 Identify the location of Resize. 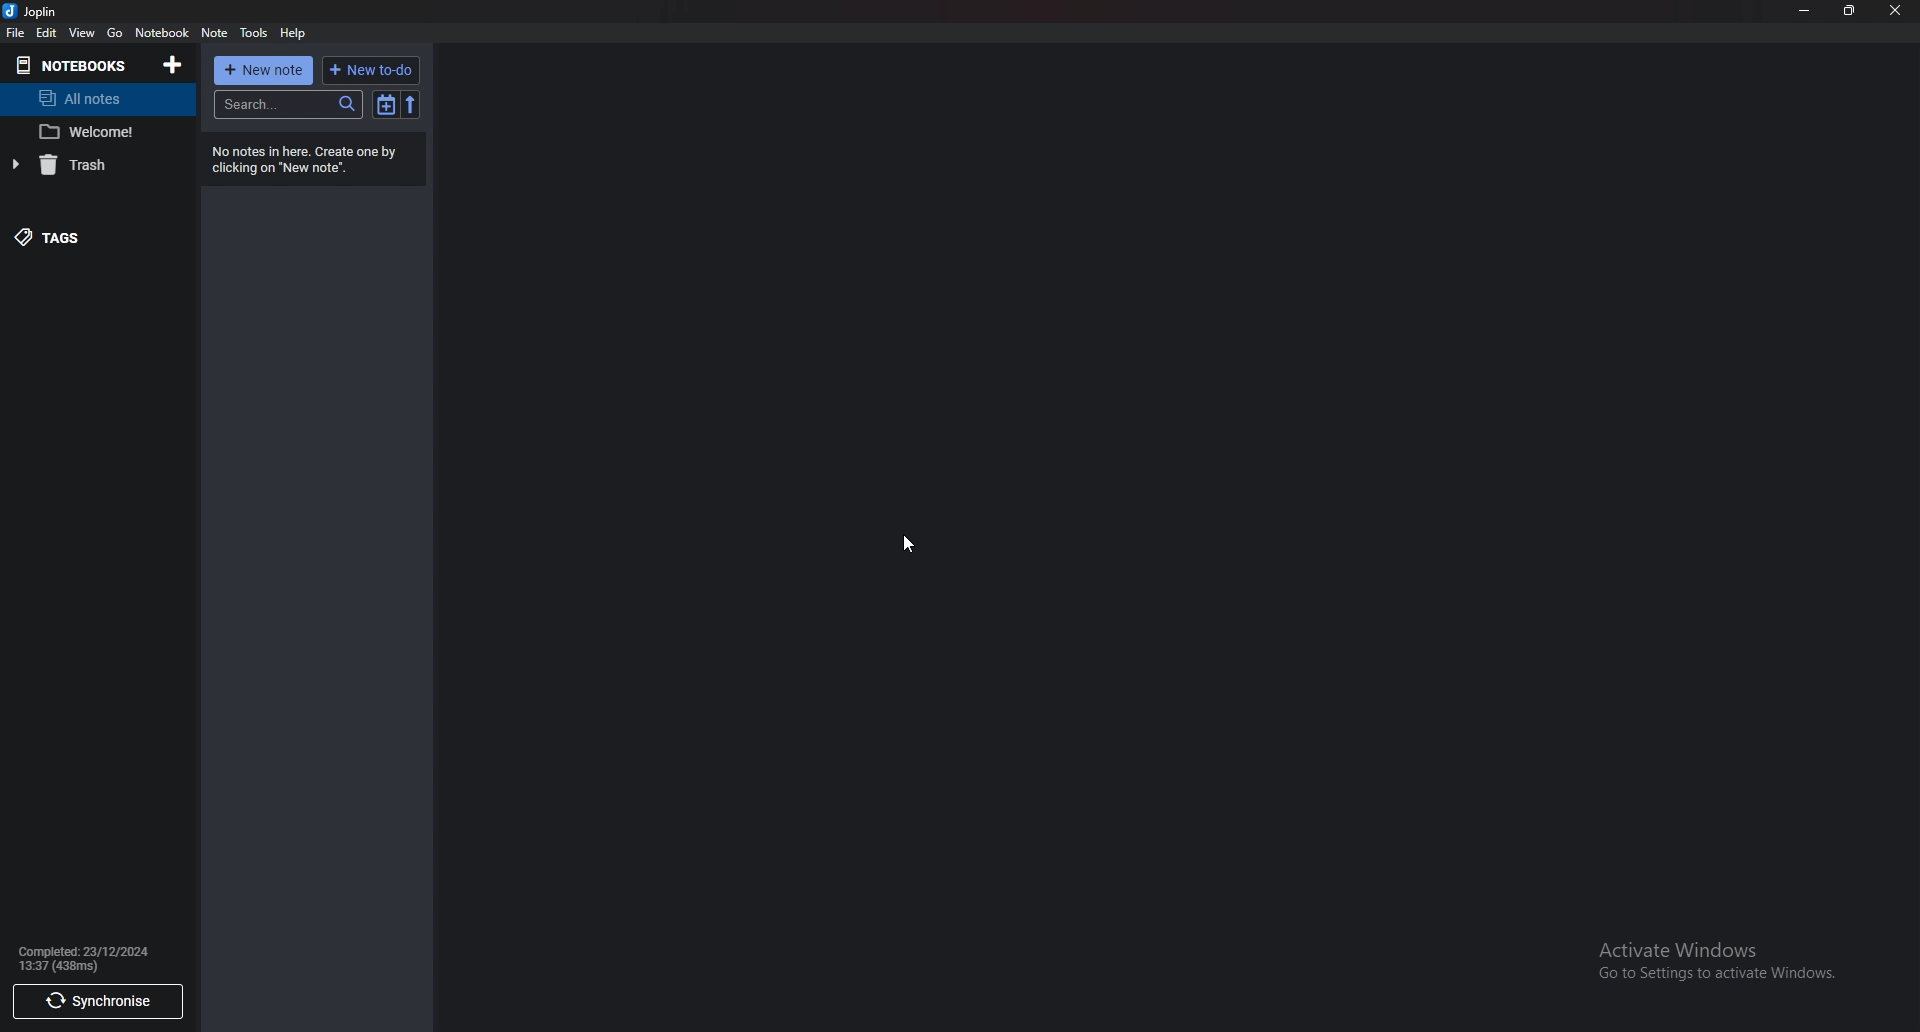
(1846, 12).